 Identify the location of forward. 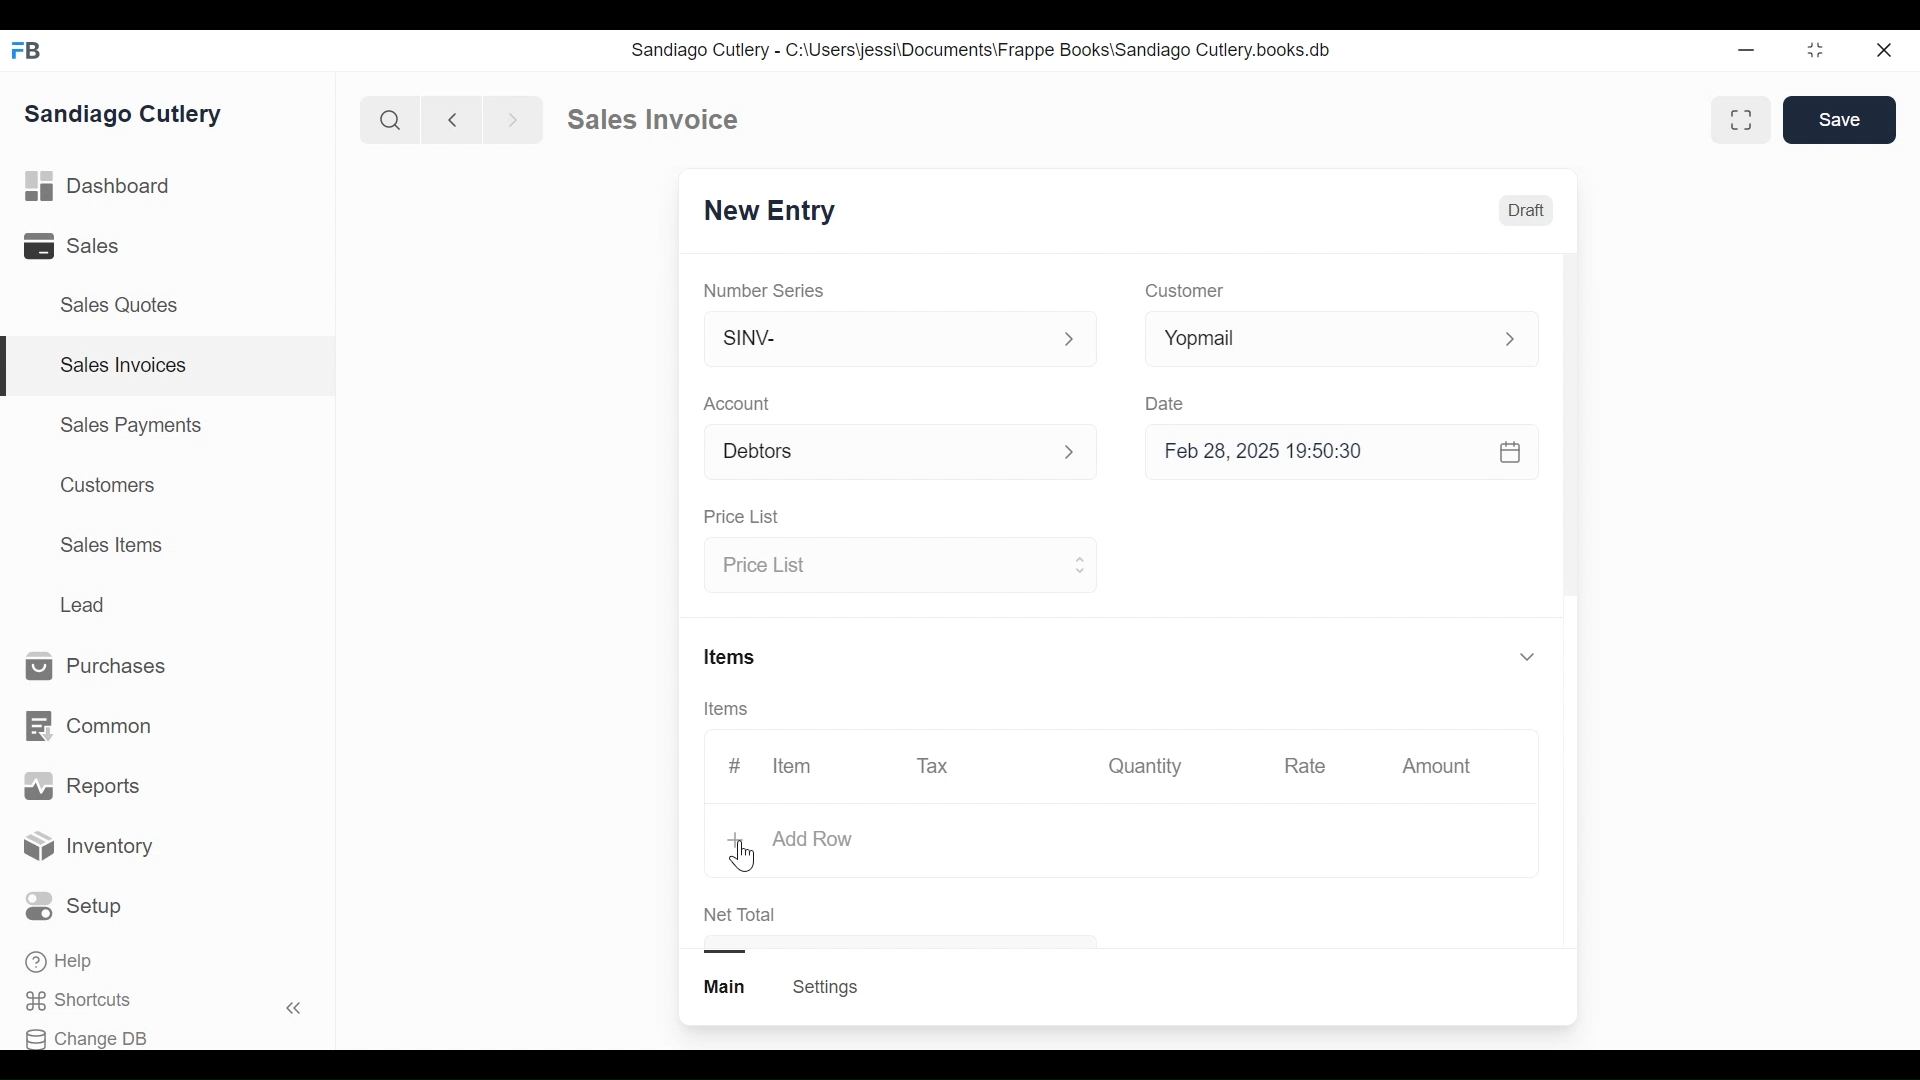
(514, 118).